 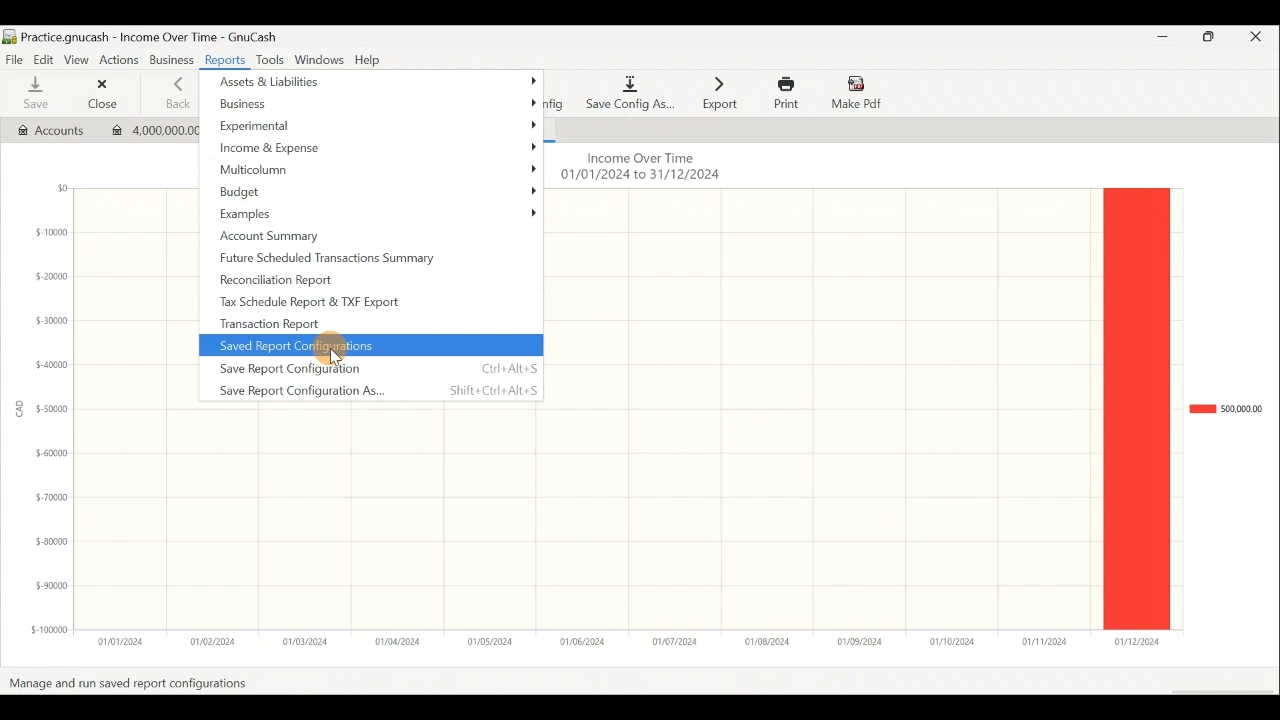 What do you see at coordinates (14, 58) in the screenshot?
I see `File` at bounding box center [14, 58].